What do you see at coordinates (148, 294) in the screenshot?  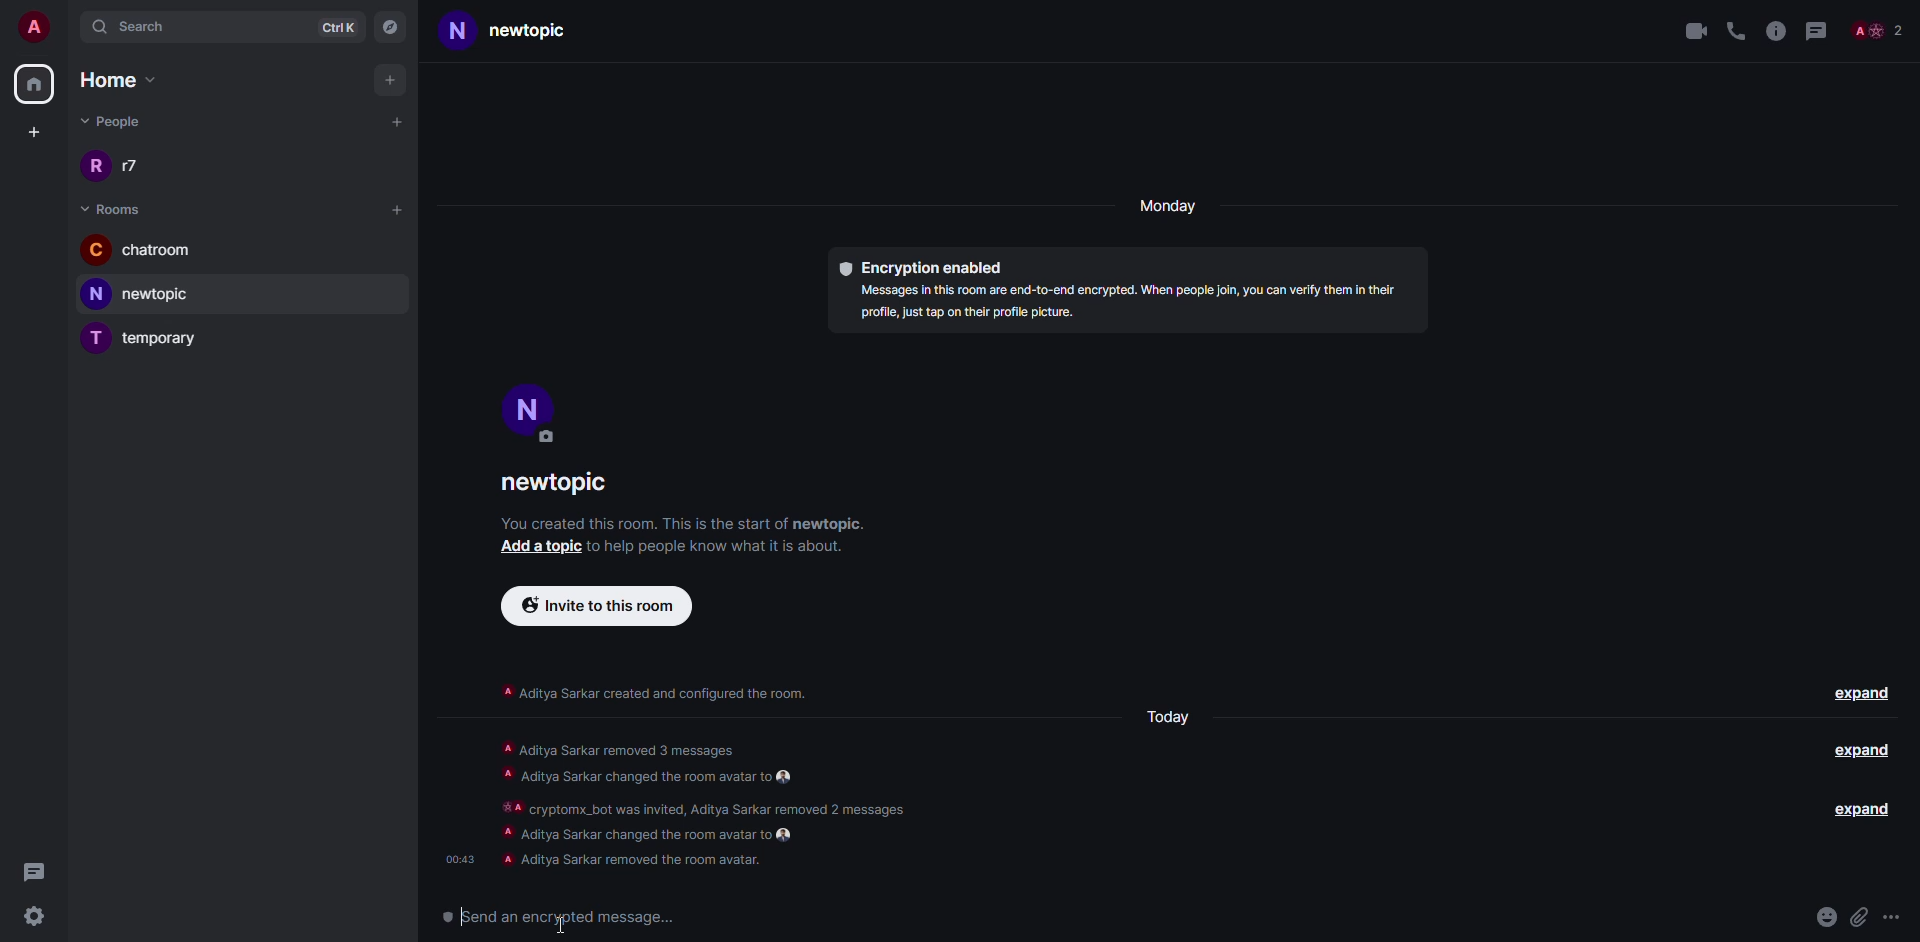 I see `newtopic` at bounding box center [148, 294].